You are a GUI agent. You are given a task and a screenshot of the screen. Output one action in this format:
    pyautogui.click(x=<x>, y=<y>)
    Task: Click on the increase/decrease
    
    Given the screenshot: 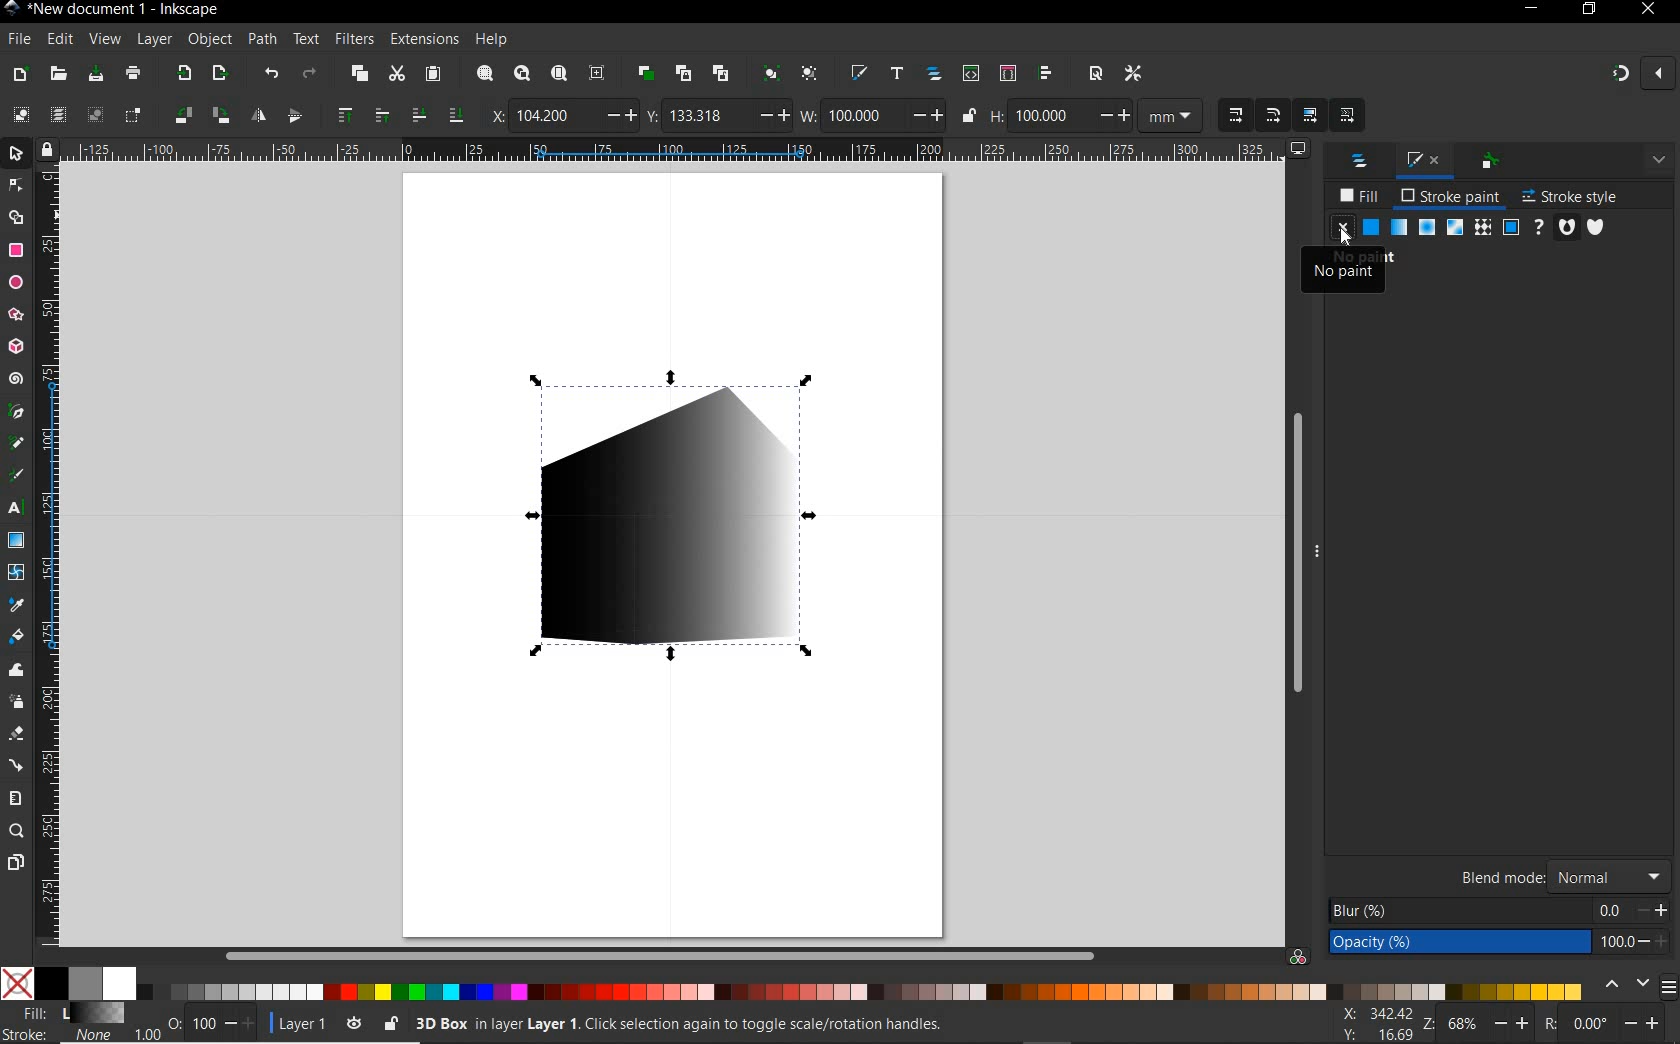 What is the action you would take?
    pyautogui.click(x=928, y=115)
    